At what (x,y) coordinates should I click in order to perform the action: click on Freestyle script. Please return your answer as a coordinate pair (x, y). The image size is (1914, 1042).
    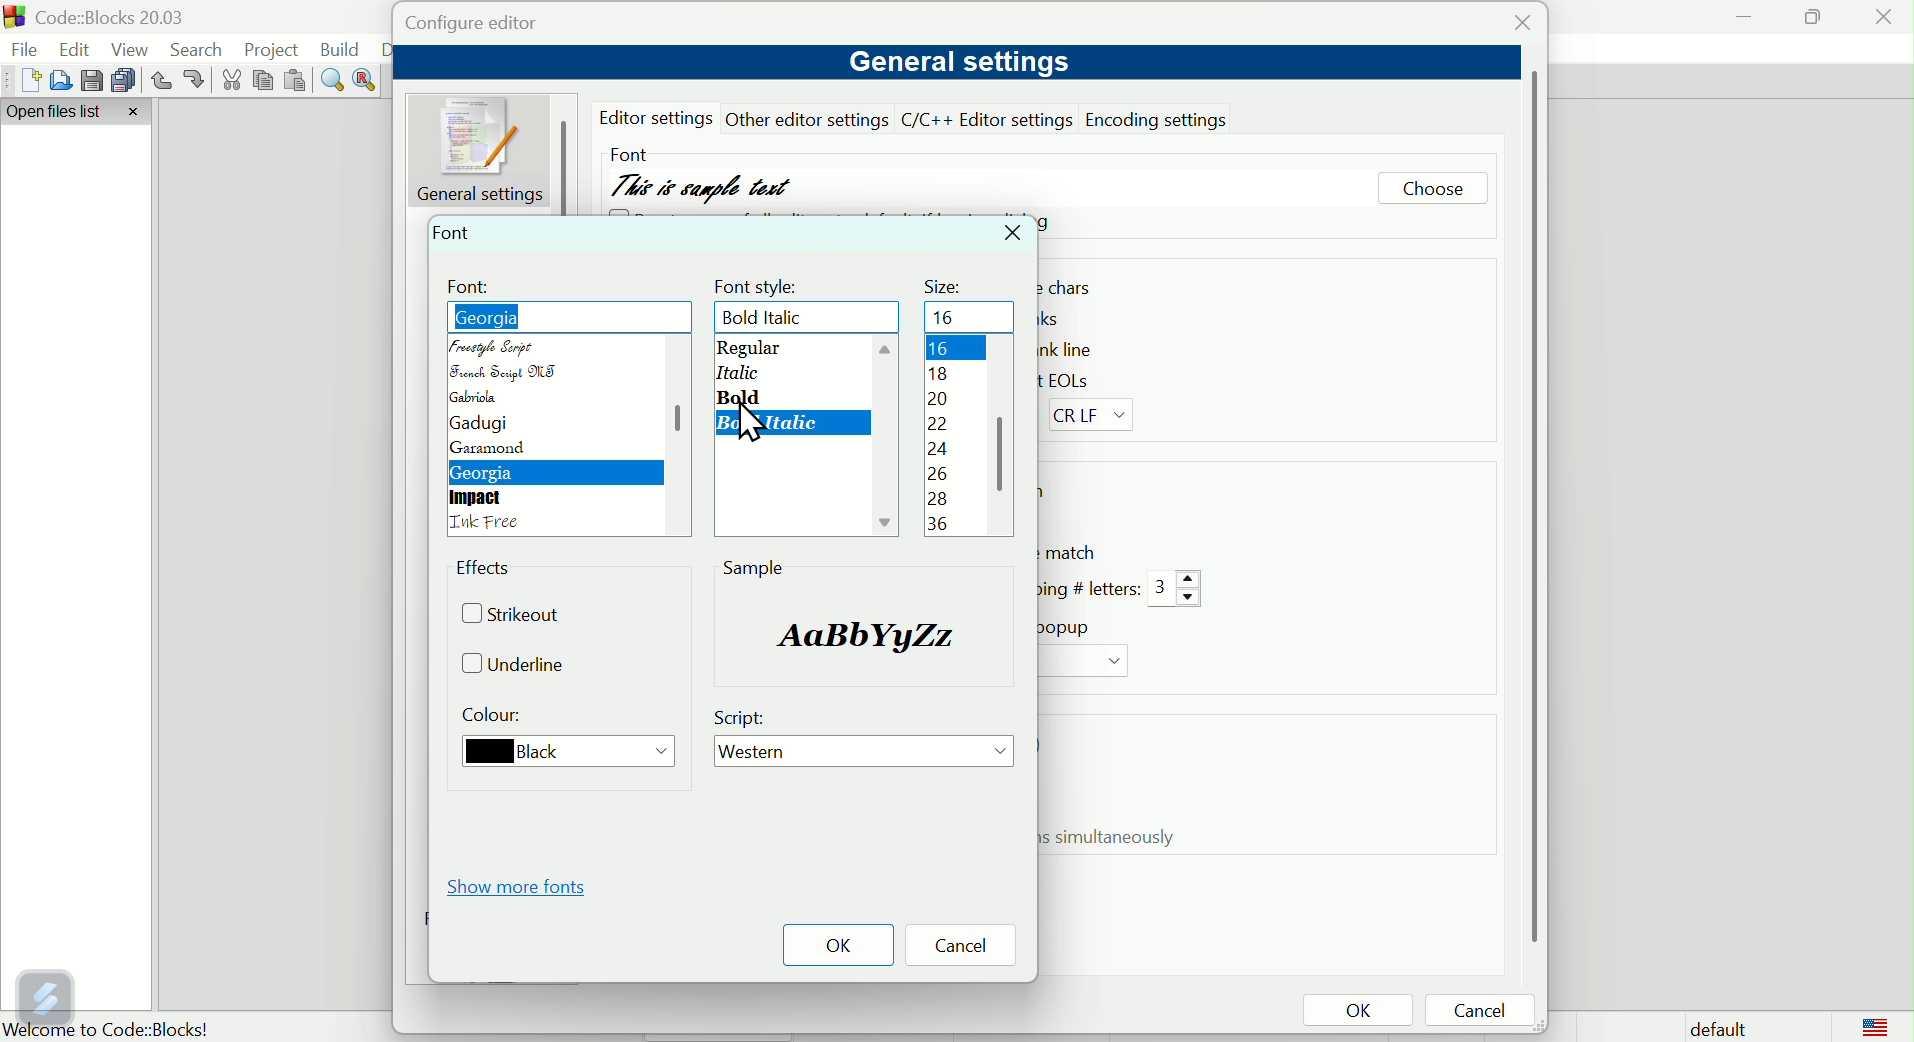
    Looking at the image, I should click on (517, 317).